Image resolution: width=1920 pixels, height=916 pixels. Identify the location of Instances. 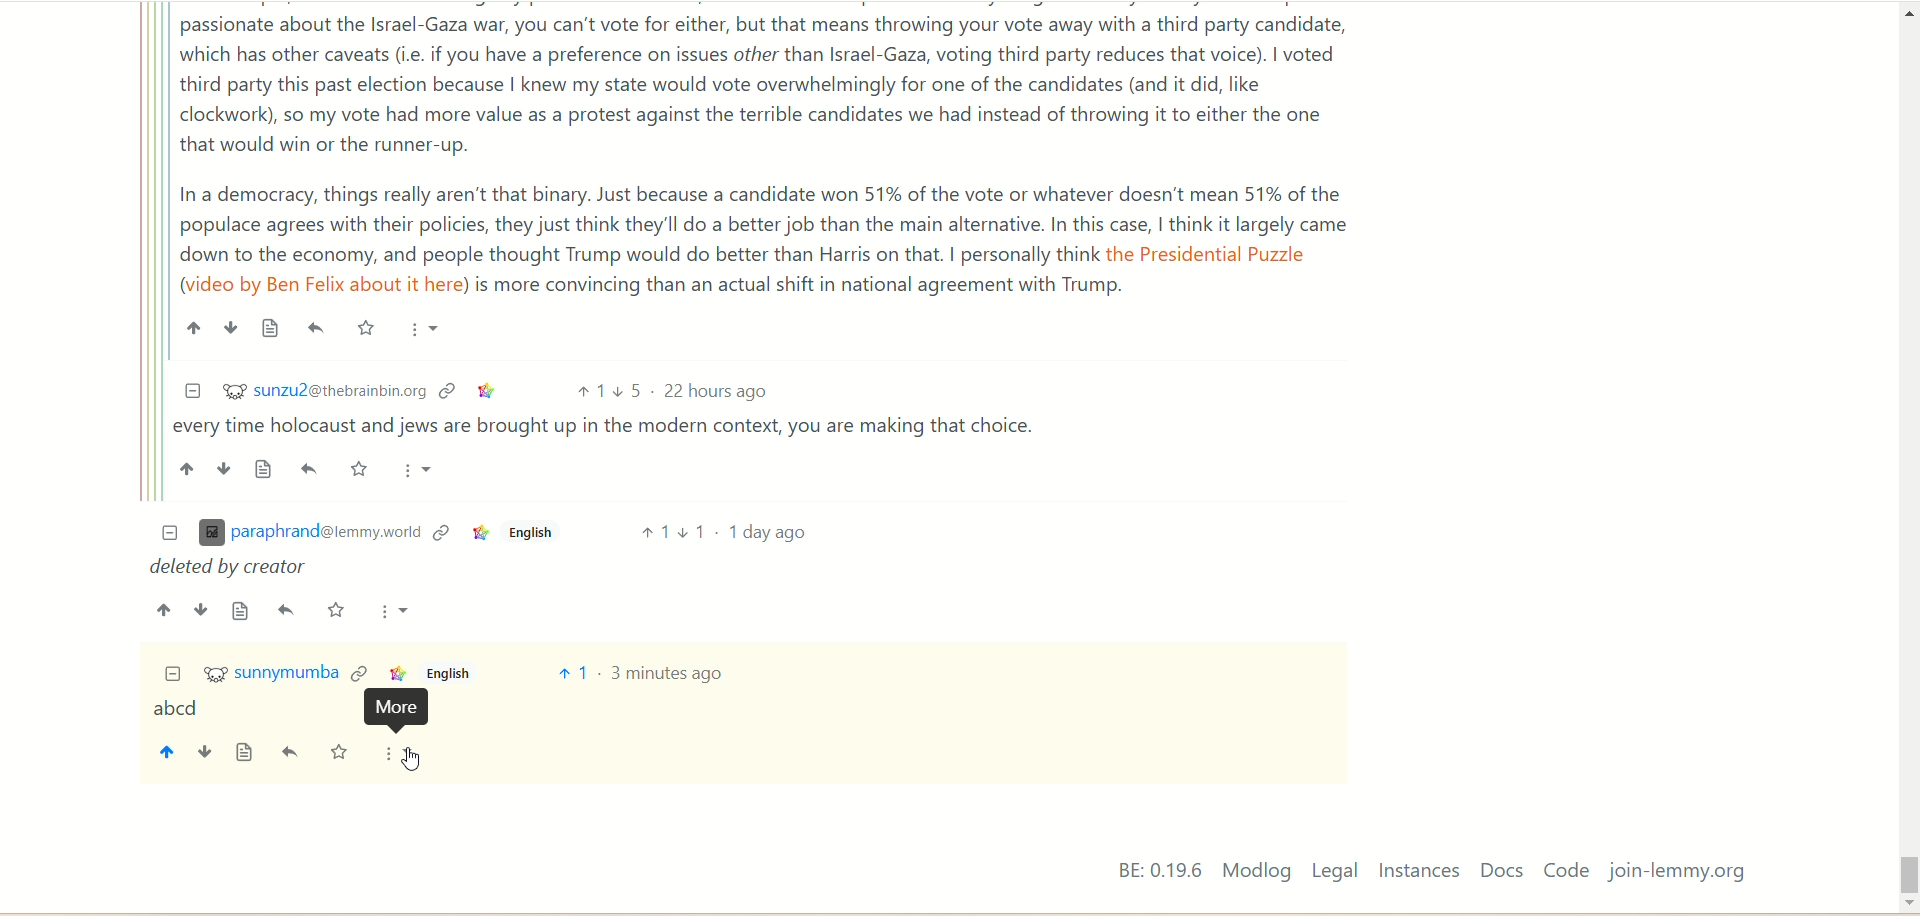
(1419, 871).